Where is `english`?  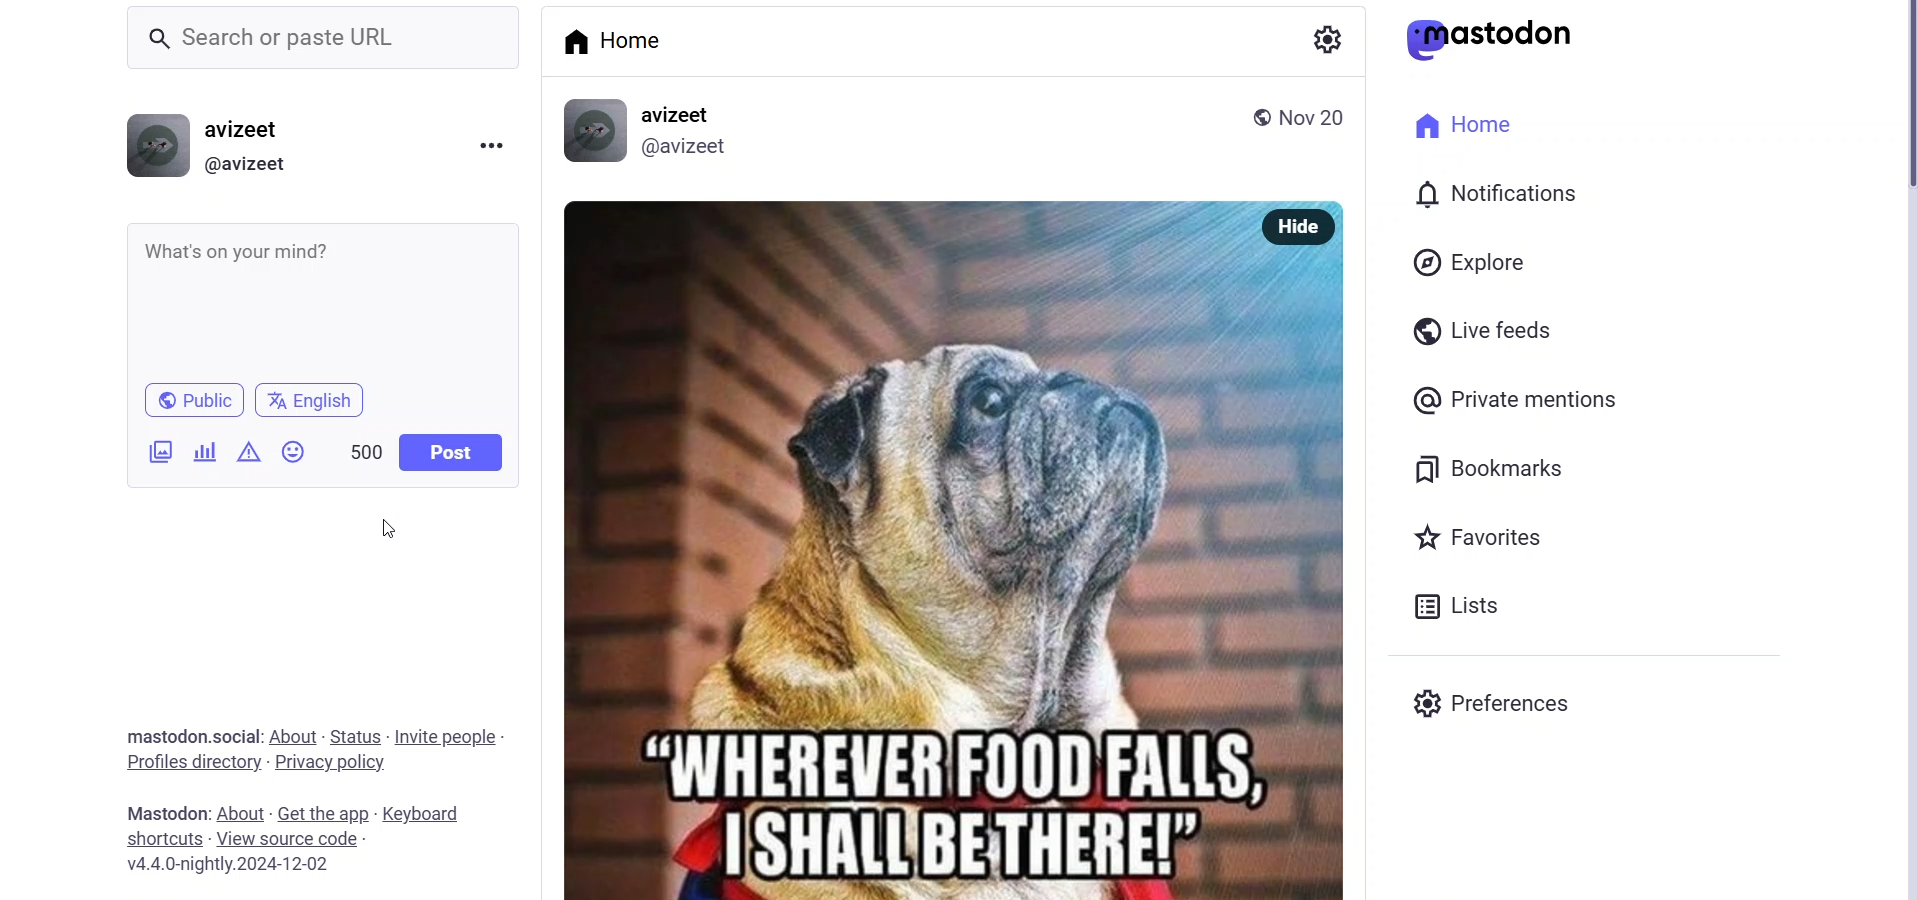
english is located at coordinates (316, 400).